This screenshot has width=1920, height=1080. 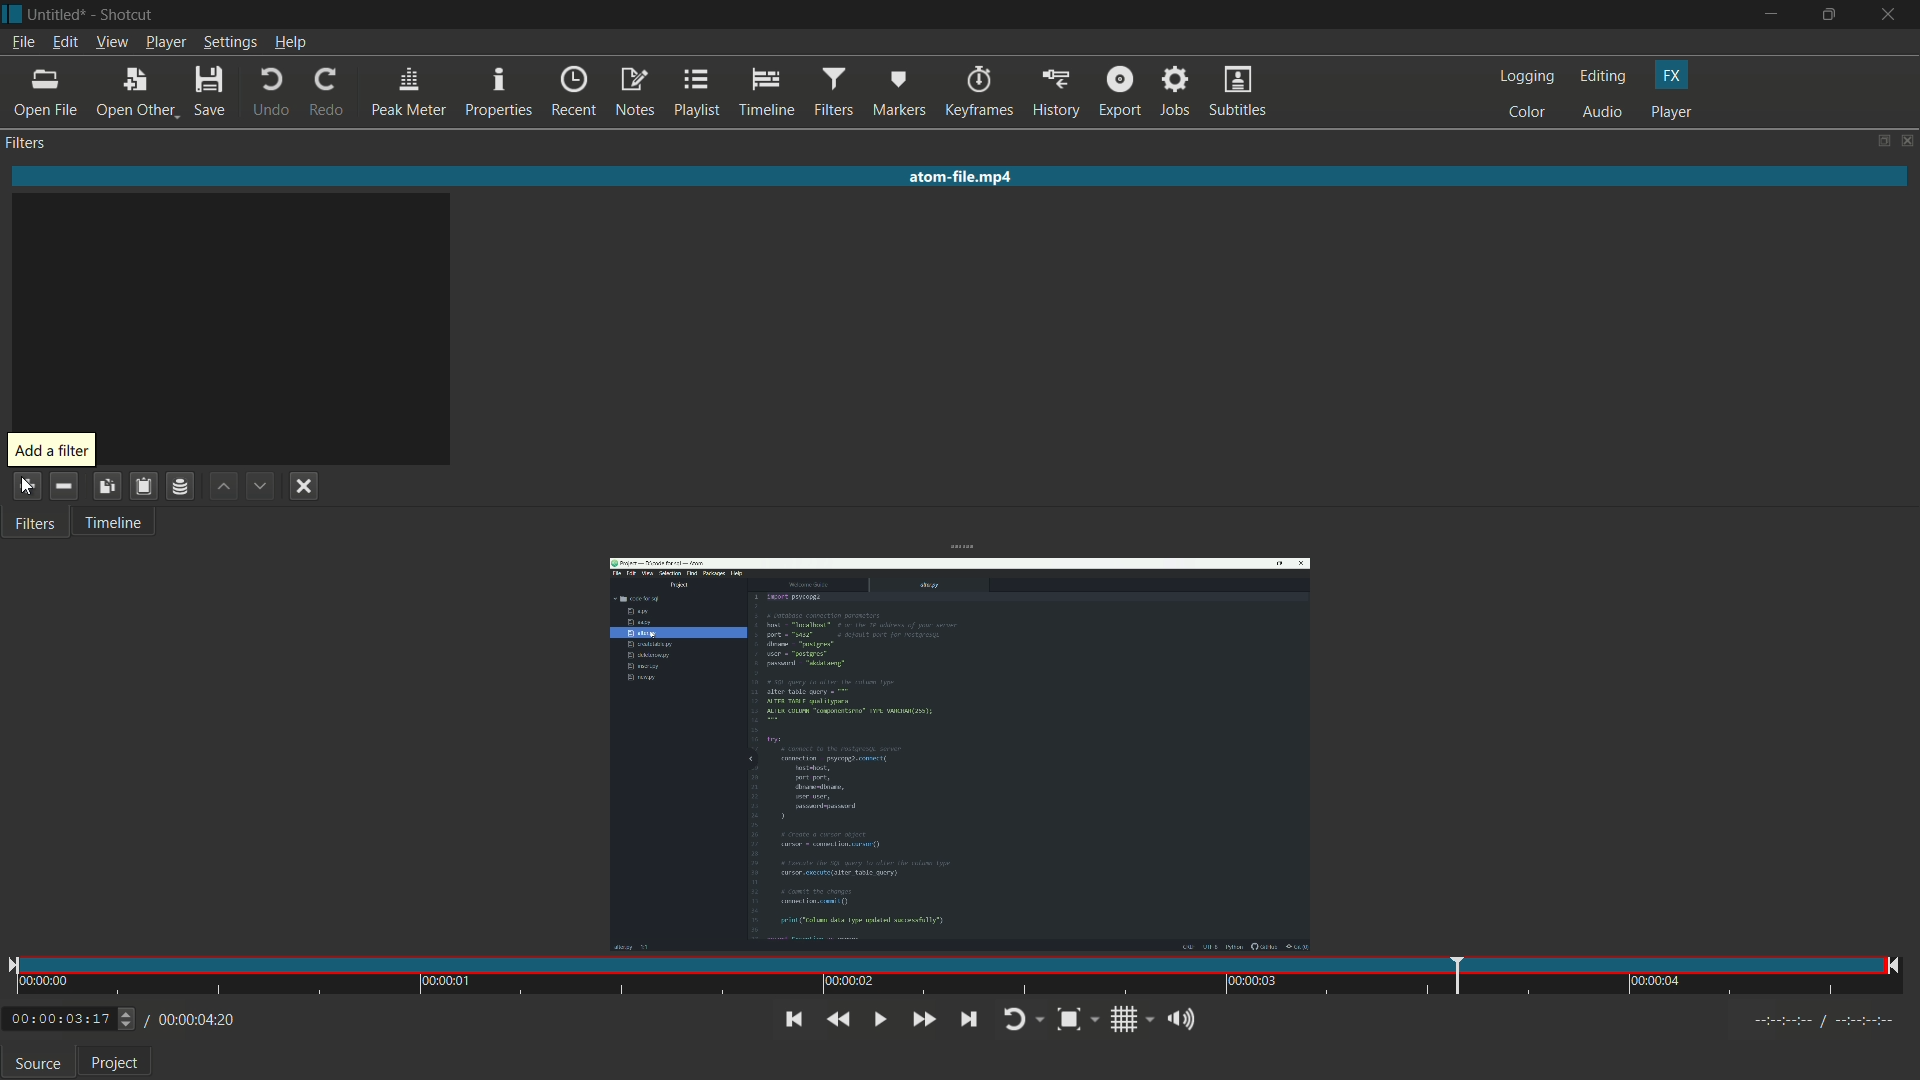 What do you see at coordinates (230, 43) in the screenshot?
I see `settings menu` at bounding box center [230, 43].